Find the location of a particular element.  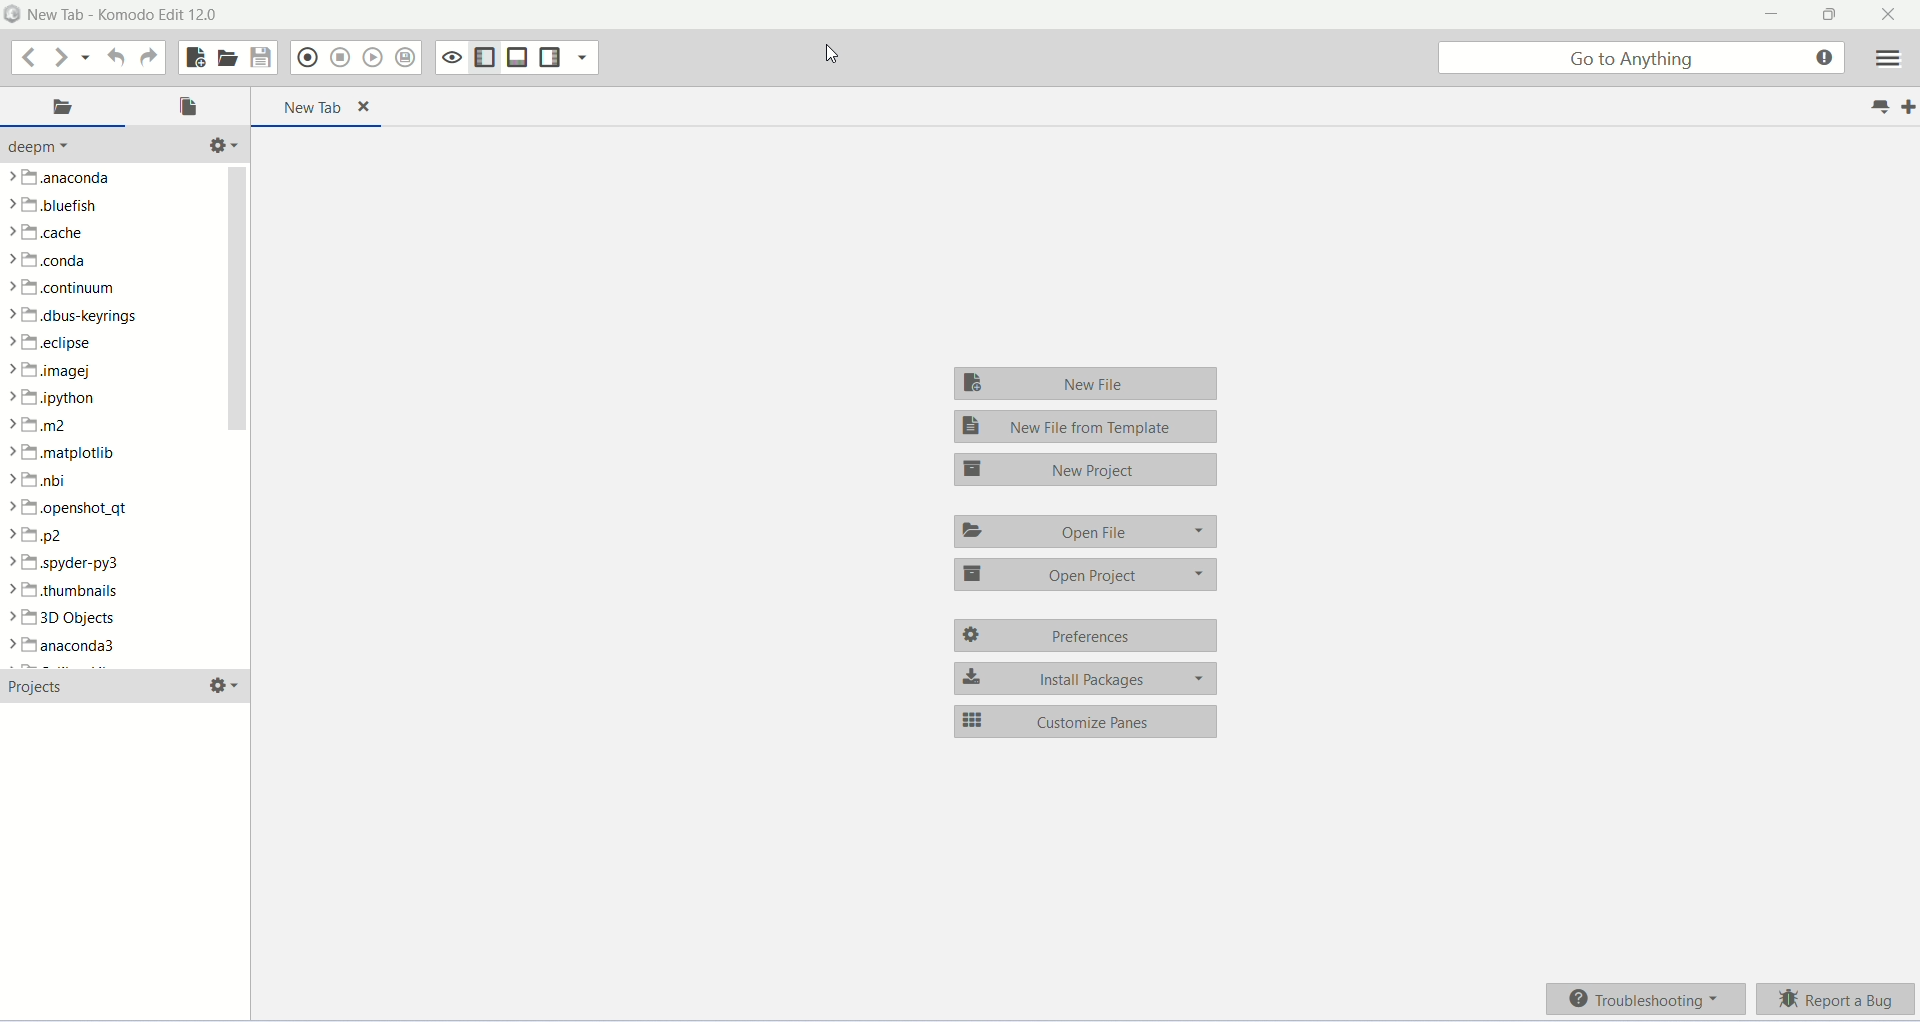

record macro is located at coordinates (307, 59).